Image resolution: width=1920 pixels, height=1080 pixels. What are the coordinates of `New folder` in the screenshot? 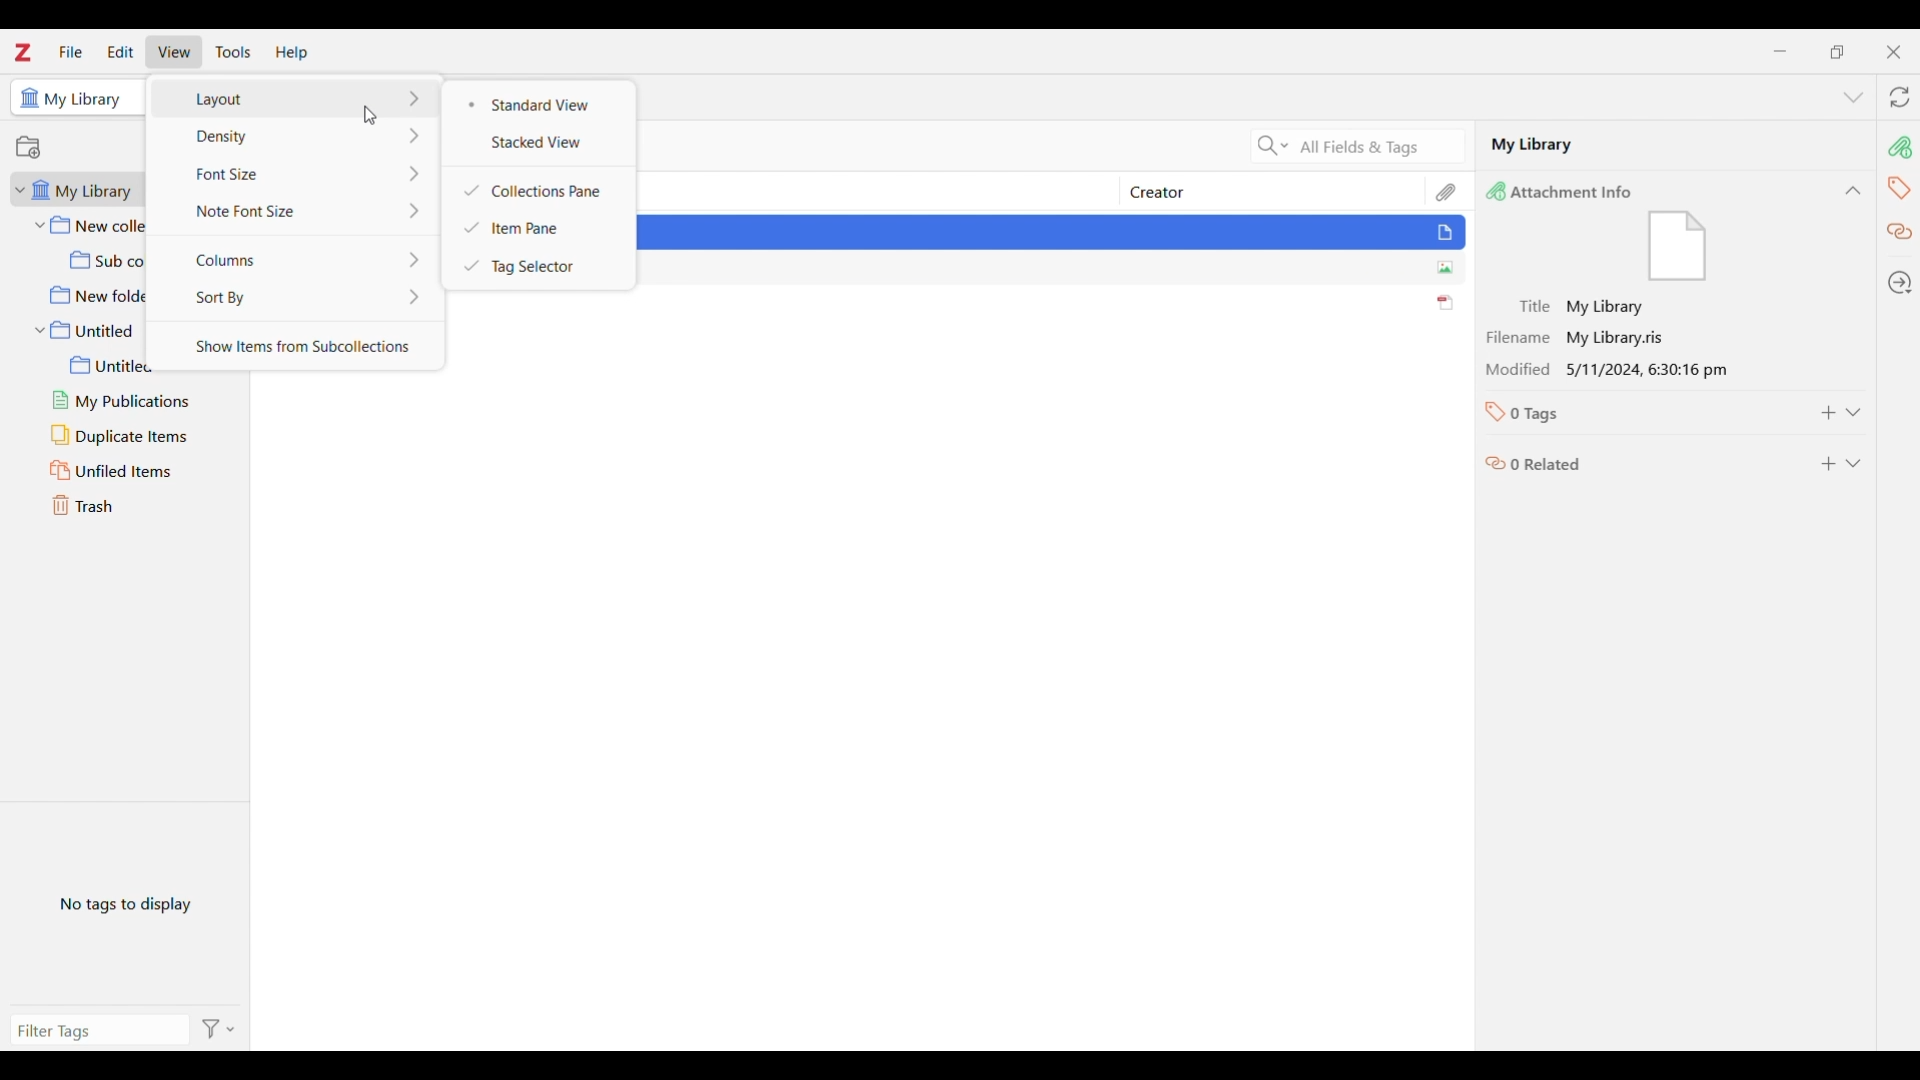 It's located at (89, 295).